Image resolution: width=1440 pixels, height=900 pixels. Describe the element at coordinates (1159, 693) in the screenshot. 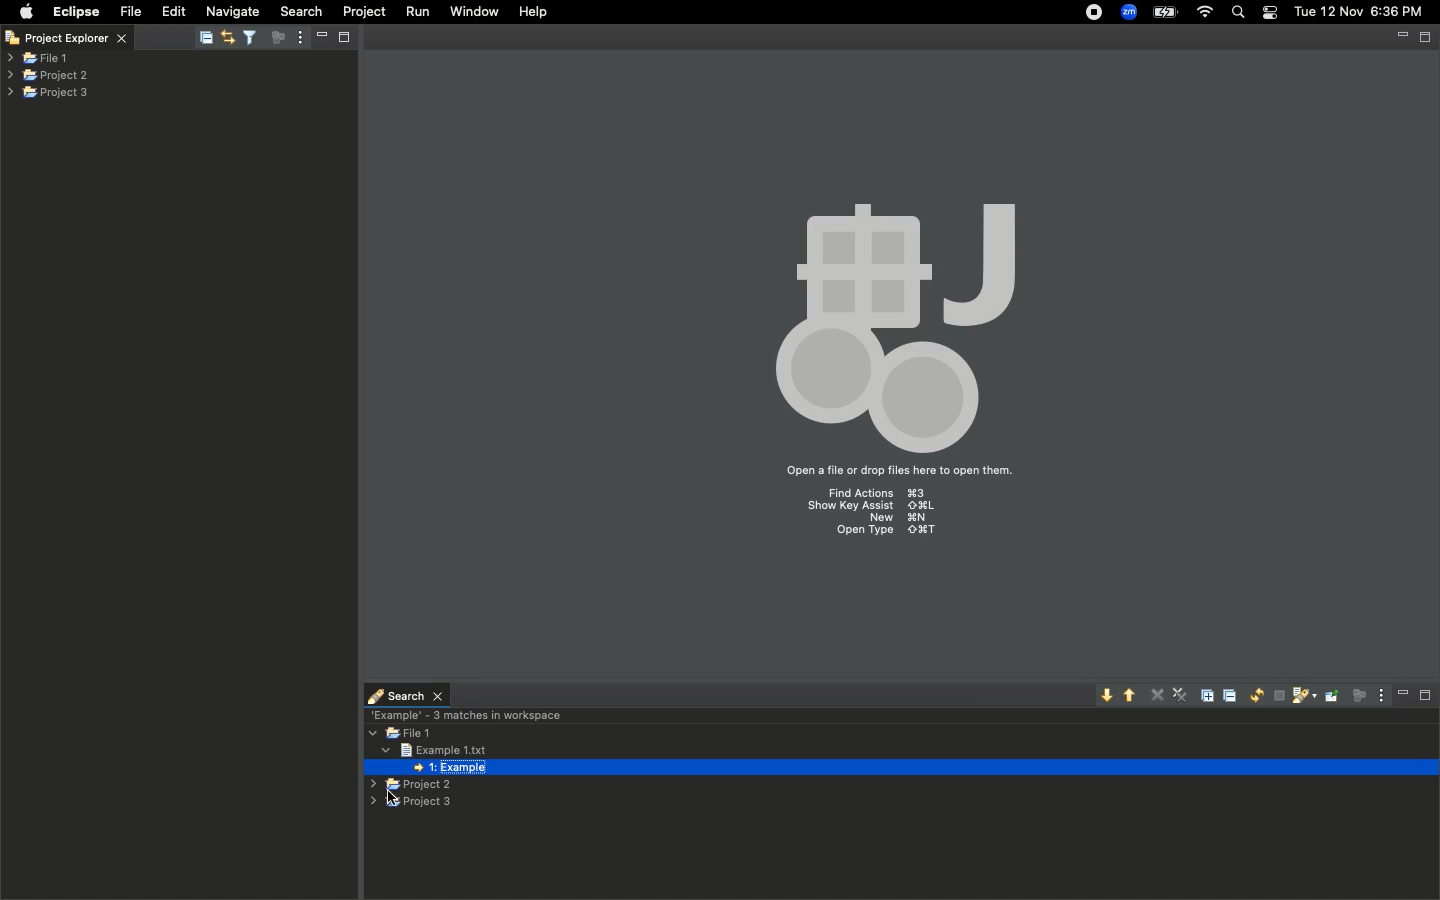

I see `Remove selected matches` at that location.